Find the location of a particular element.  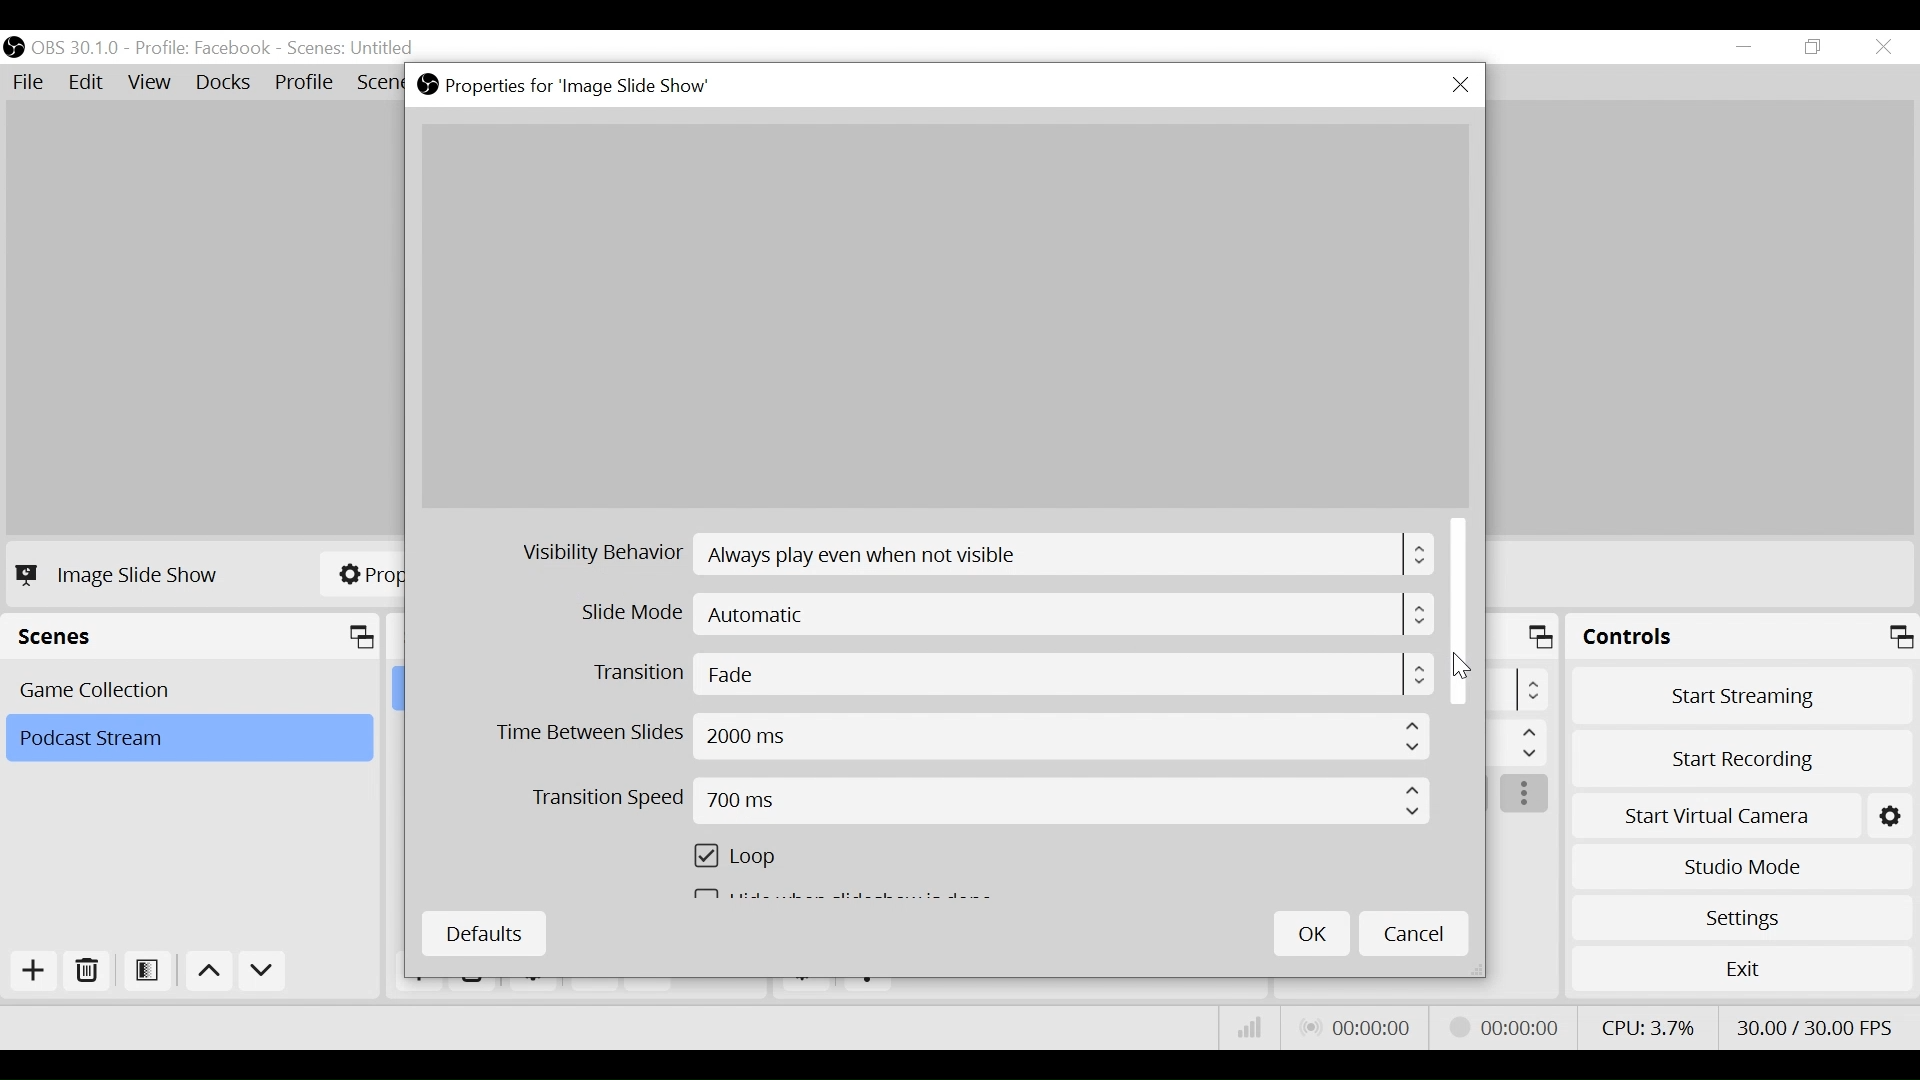

Start Virtual Camera is located at coordinates (1742, 812).